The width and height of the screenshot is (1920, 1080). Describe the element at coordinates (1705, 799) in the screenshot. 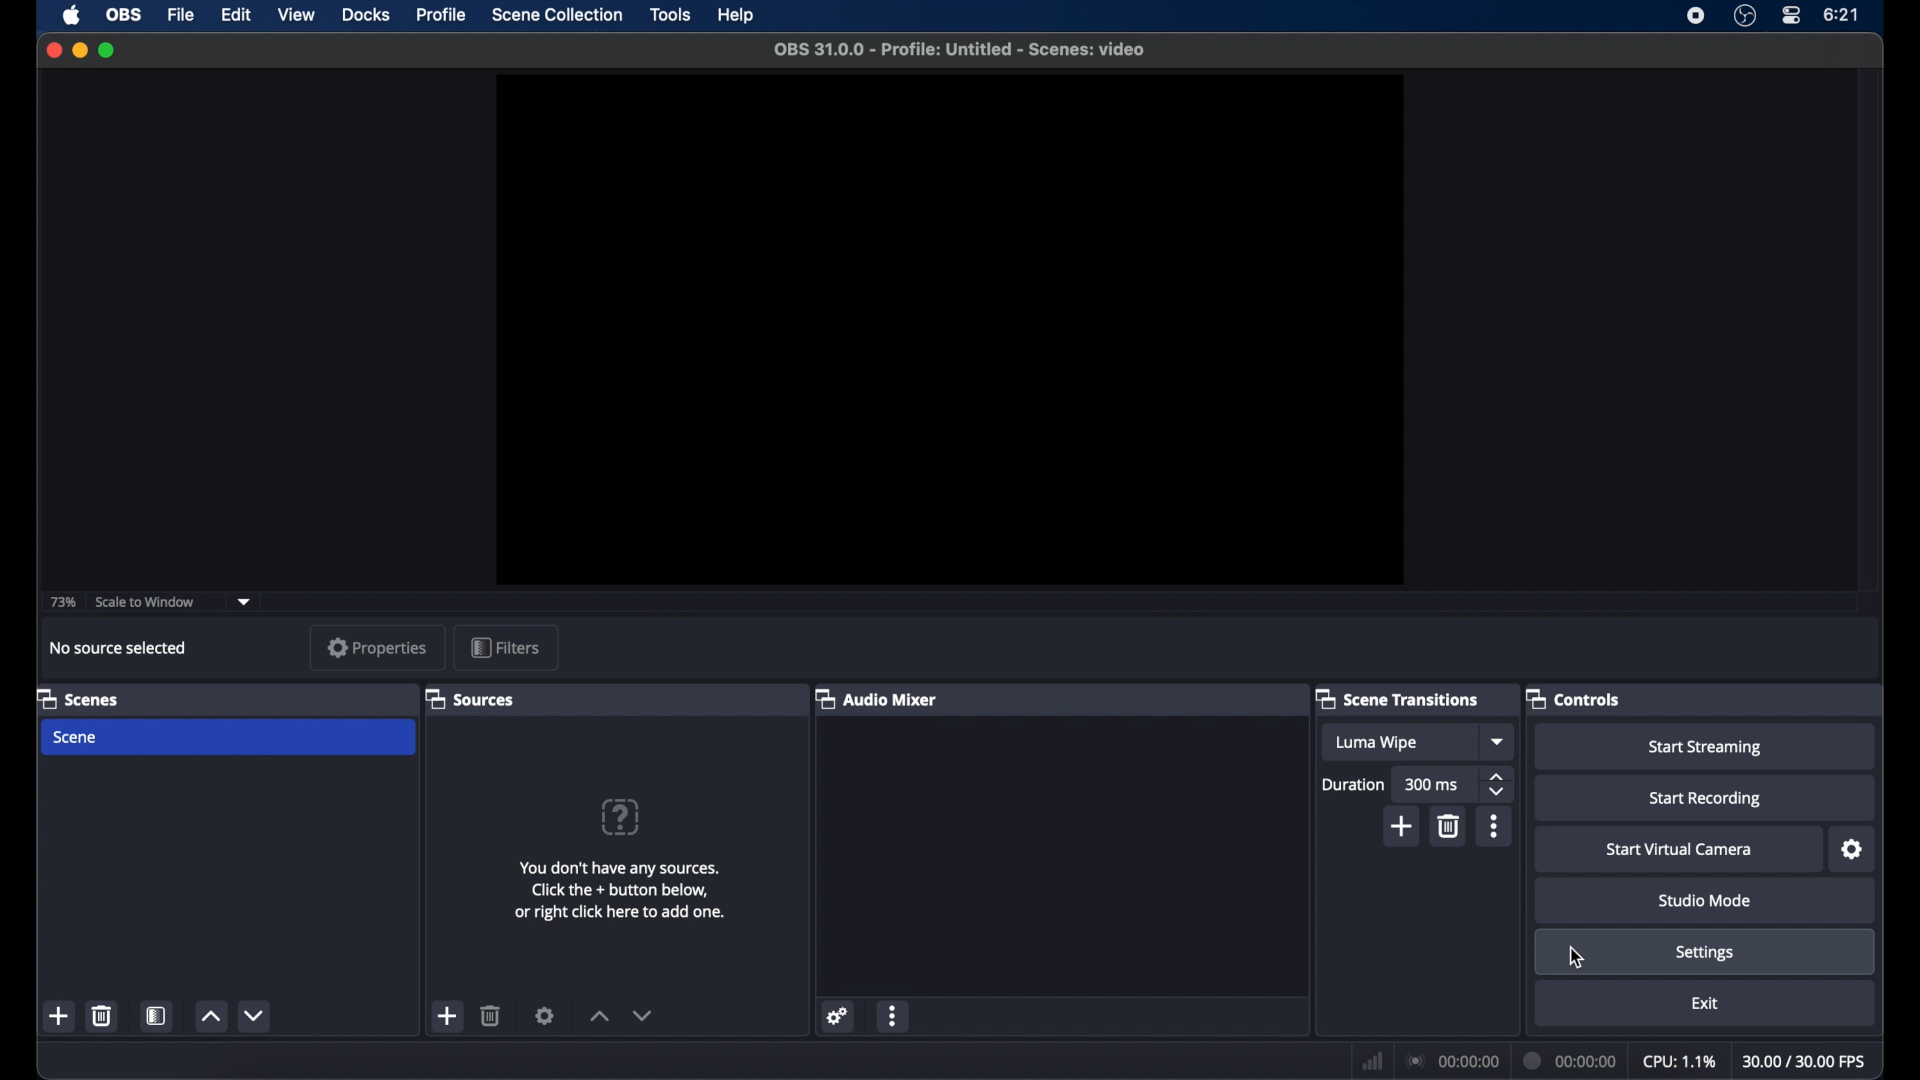

I see `start recording` at that location.